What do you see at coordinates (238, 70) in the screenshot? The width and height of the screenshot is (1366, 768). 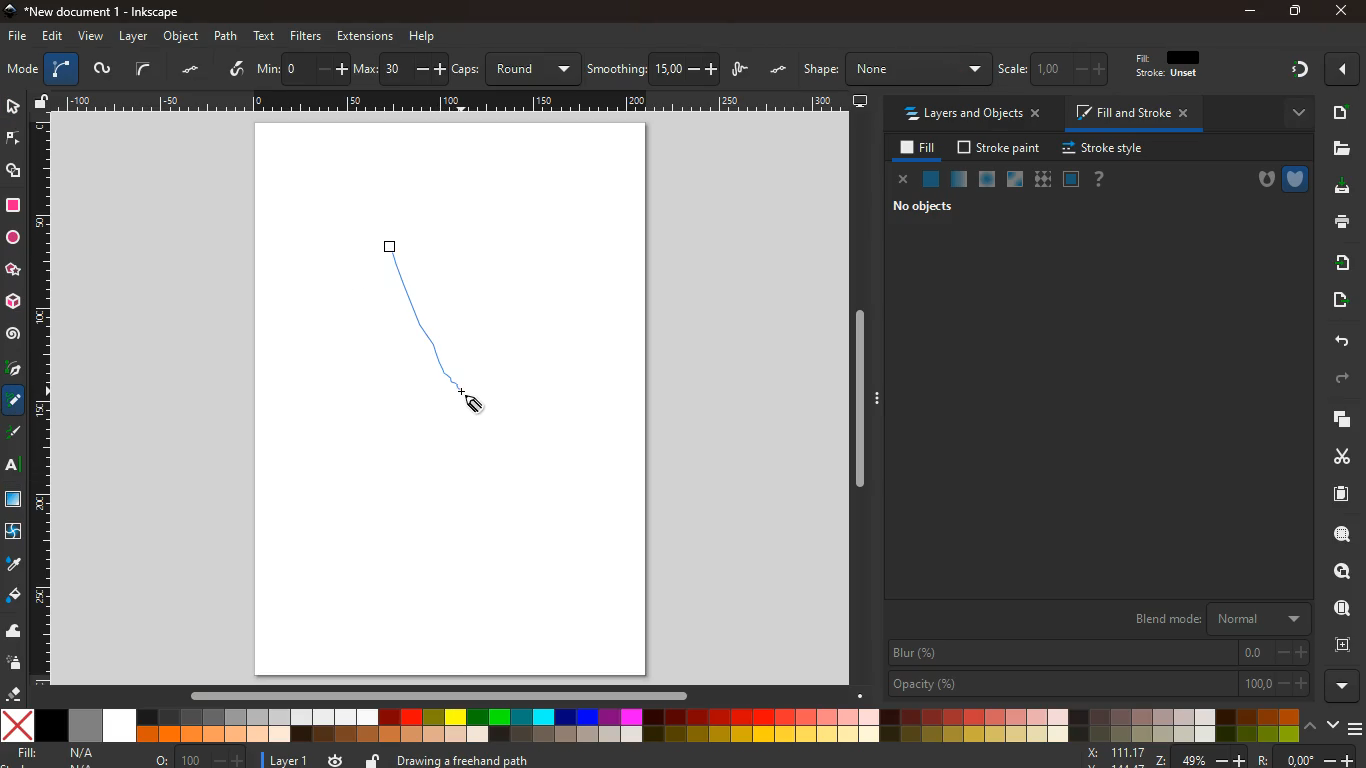 I see `draw` at bounding box center [238, 70].